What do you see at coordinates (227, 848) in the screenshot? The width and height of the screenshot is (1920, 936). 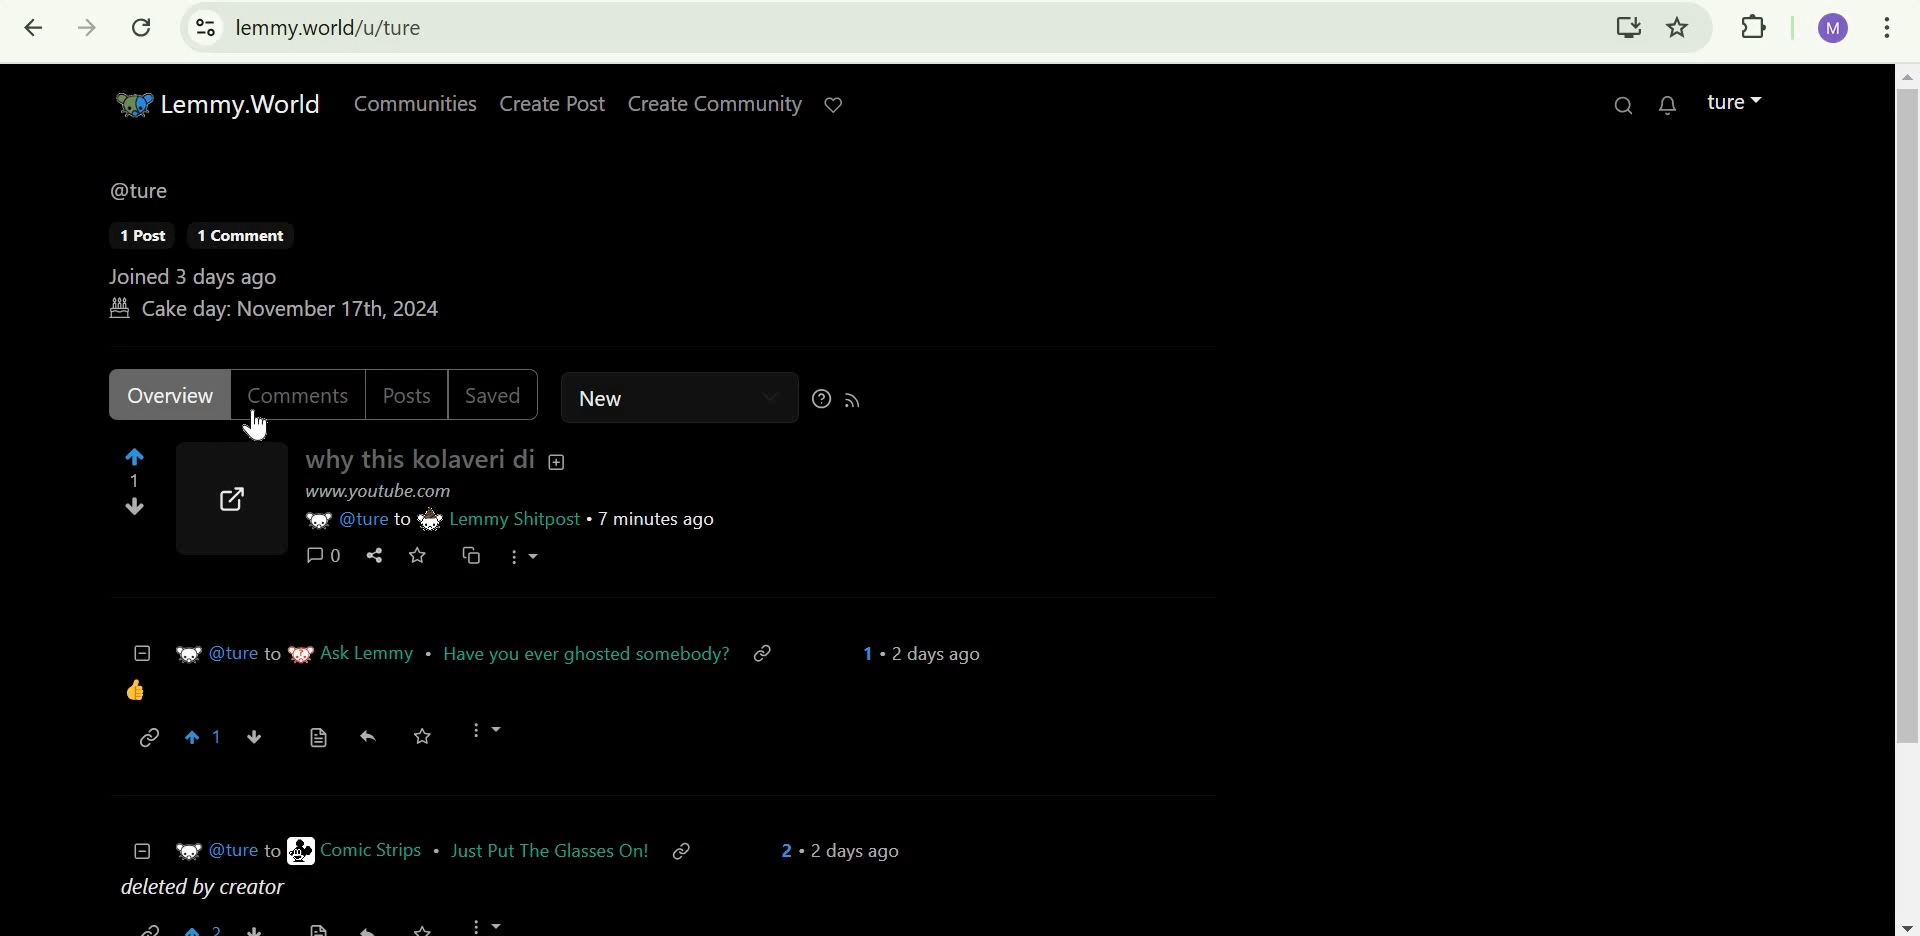 I see `user id` at bounding box center [227, 848].